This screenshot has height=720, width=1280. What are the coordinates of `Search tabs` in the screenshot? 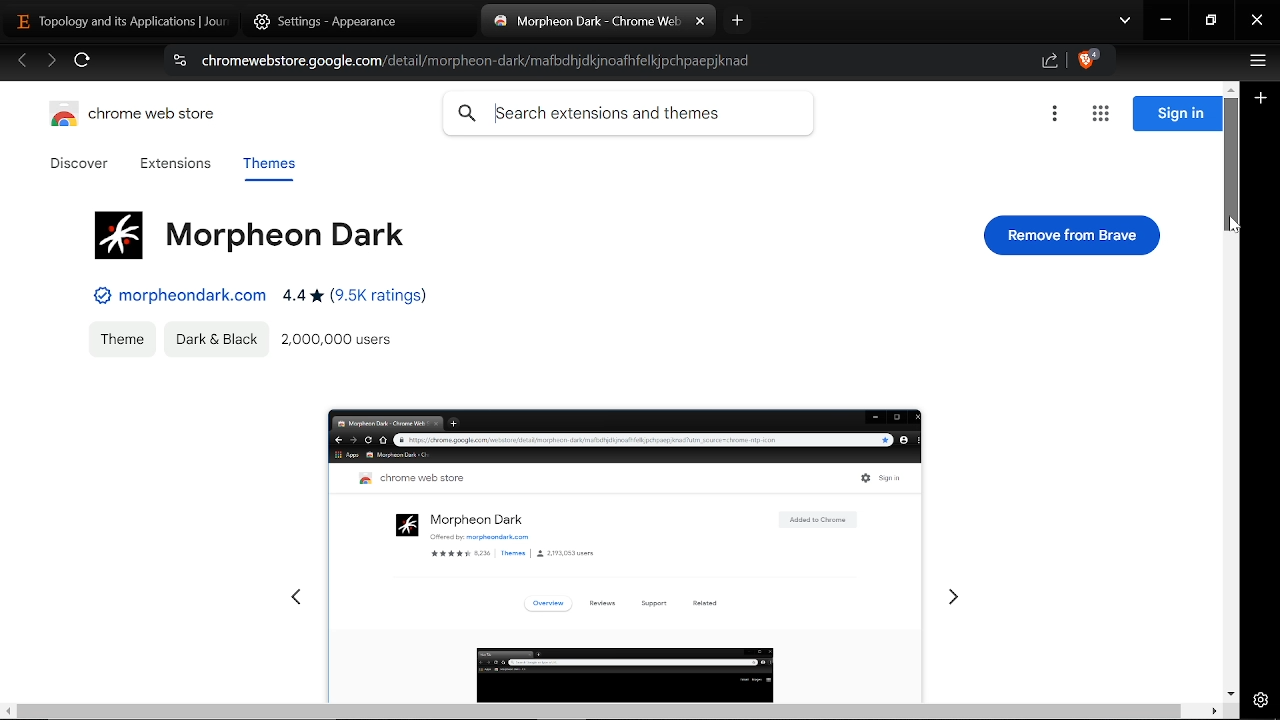 It's located at (1125, 22).